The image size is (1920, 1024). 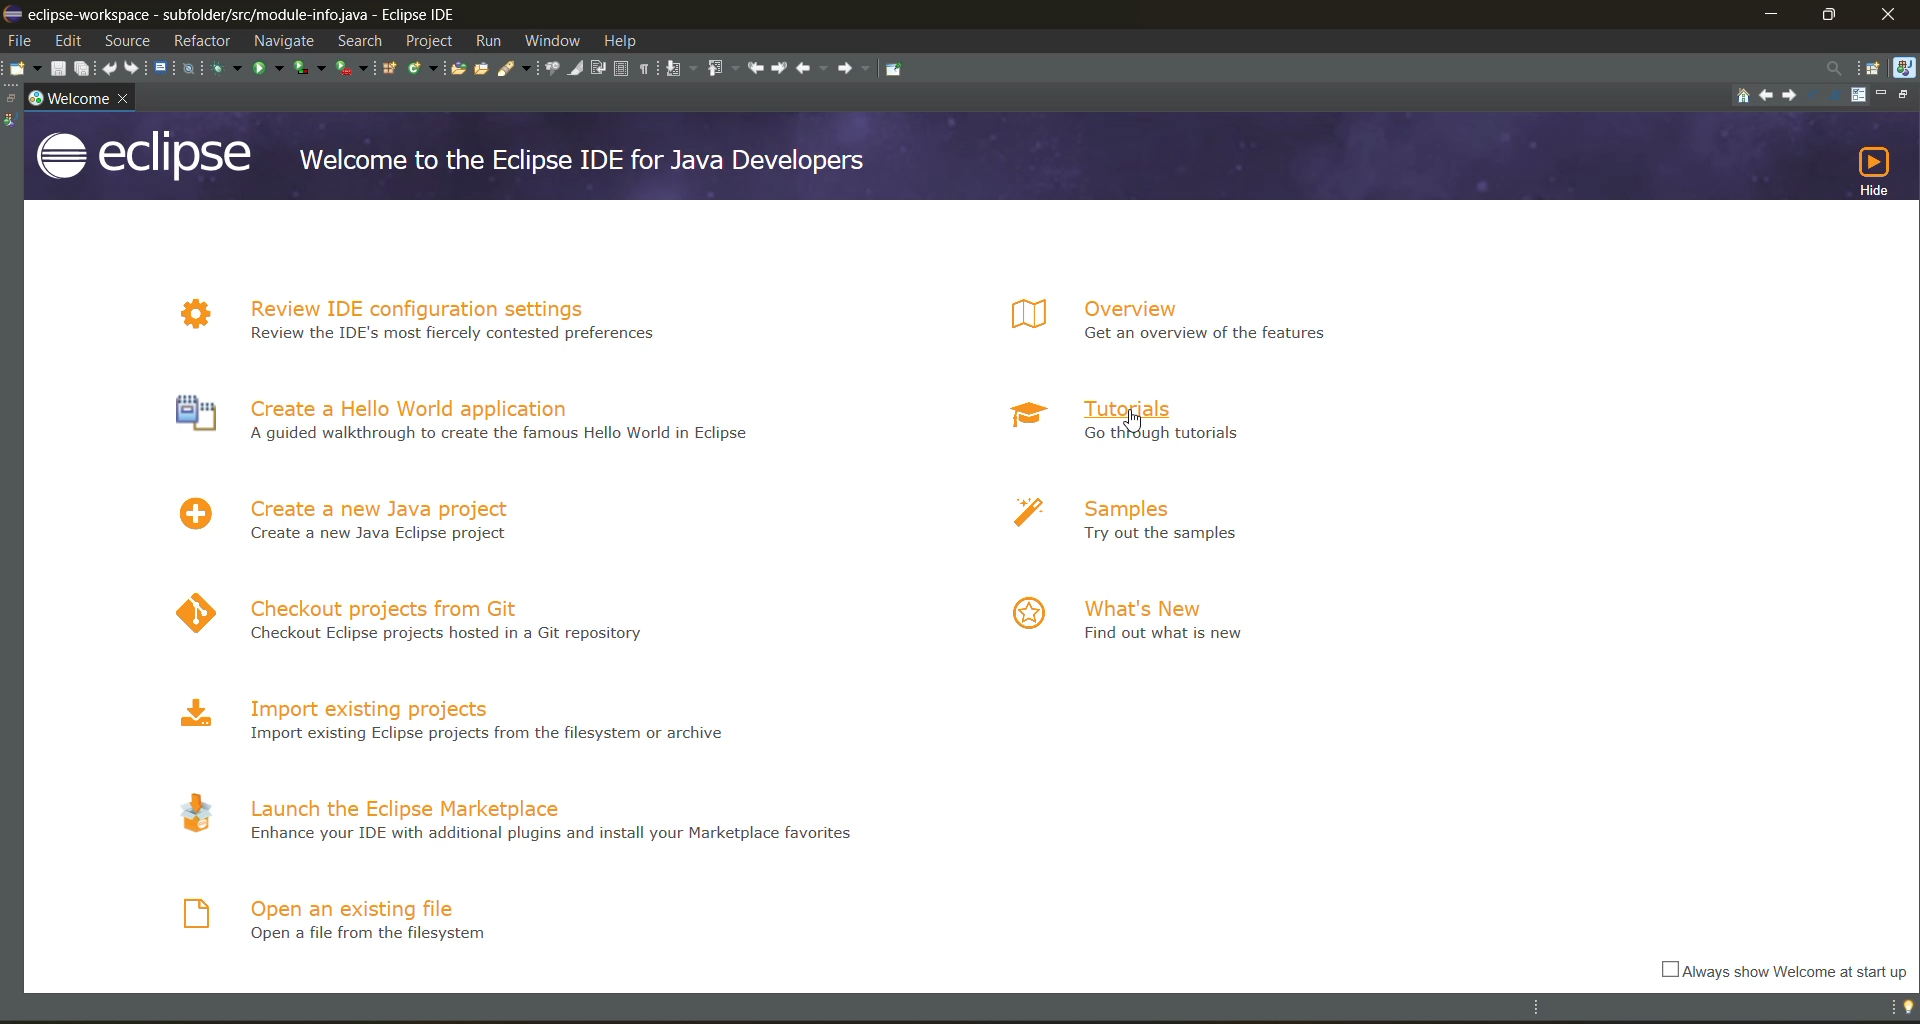 What do you see at coordinates (281, 39) in the screenshot?
I see `navigate` at bounding box center [281, 39].